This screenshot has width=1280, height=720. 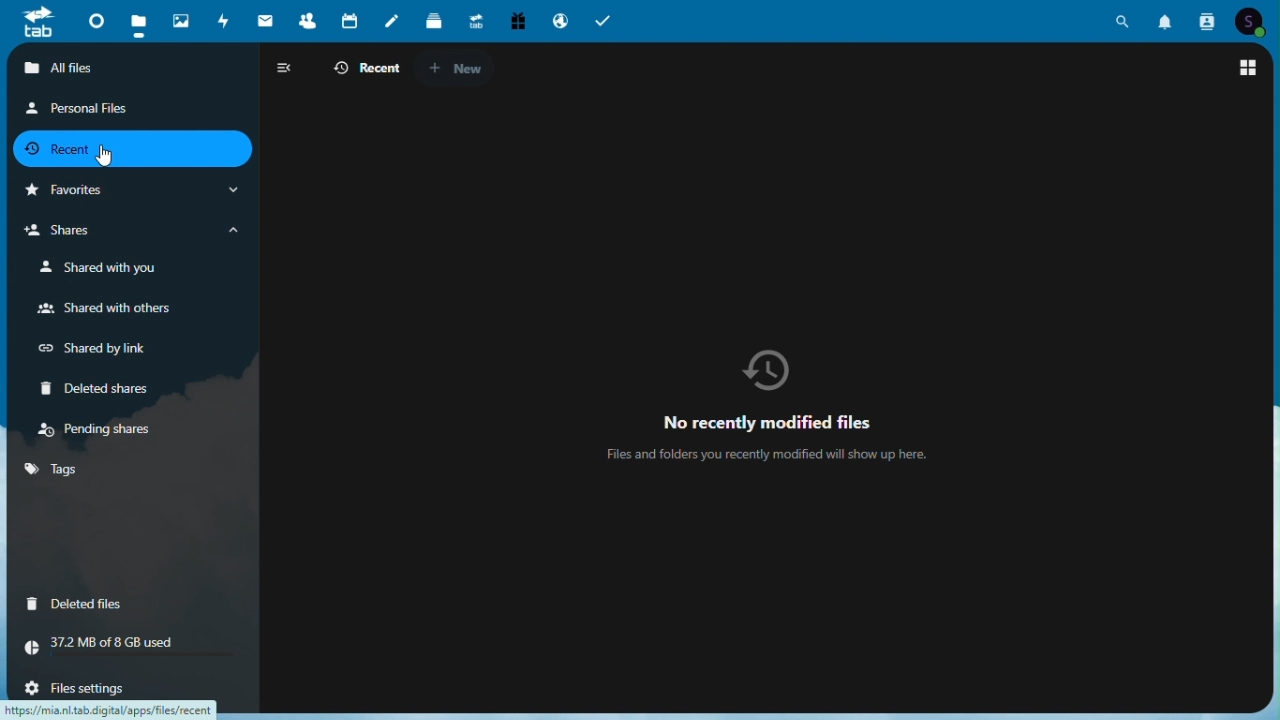 What do you see at coordinates (80, 107) in the screenshot?
I see `Personal Files` at bounding box center [80, 107].